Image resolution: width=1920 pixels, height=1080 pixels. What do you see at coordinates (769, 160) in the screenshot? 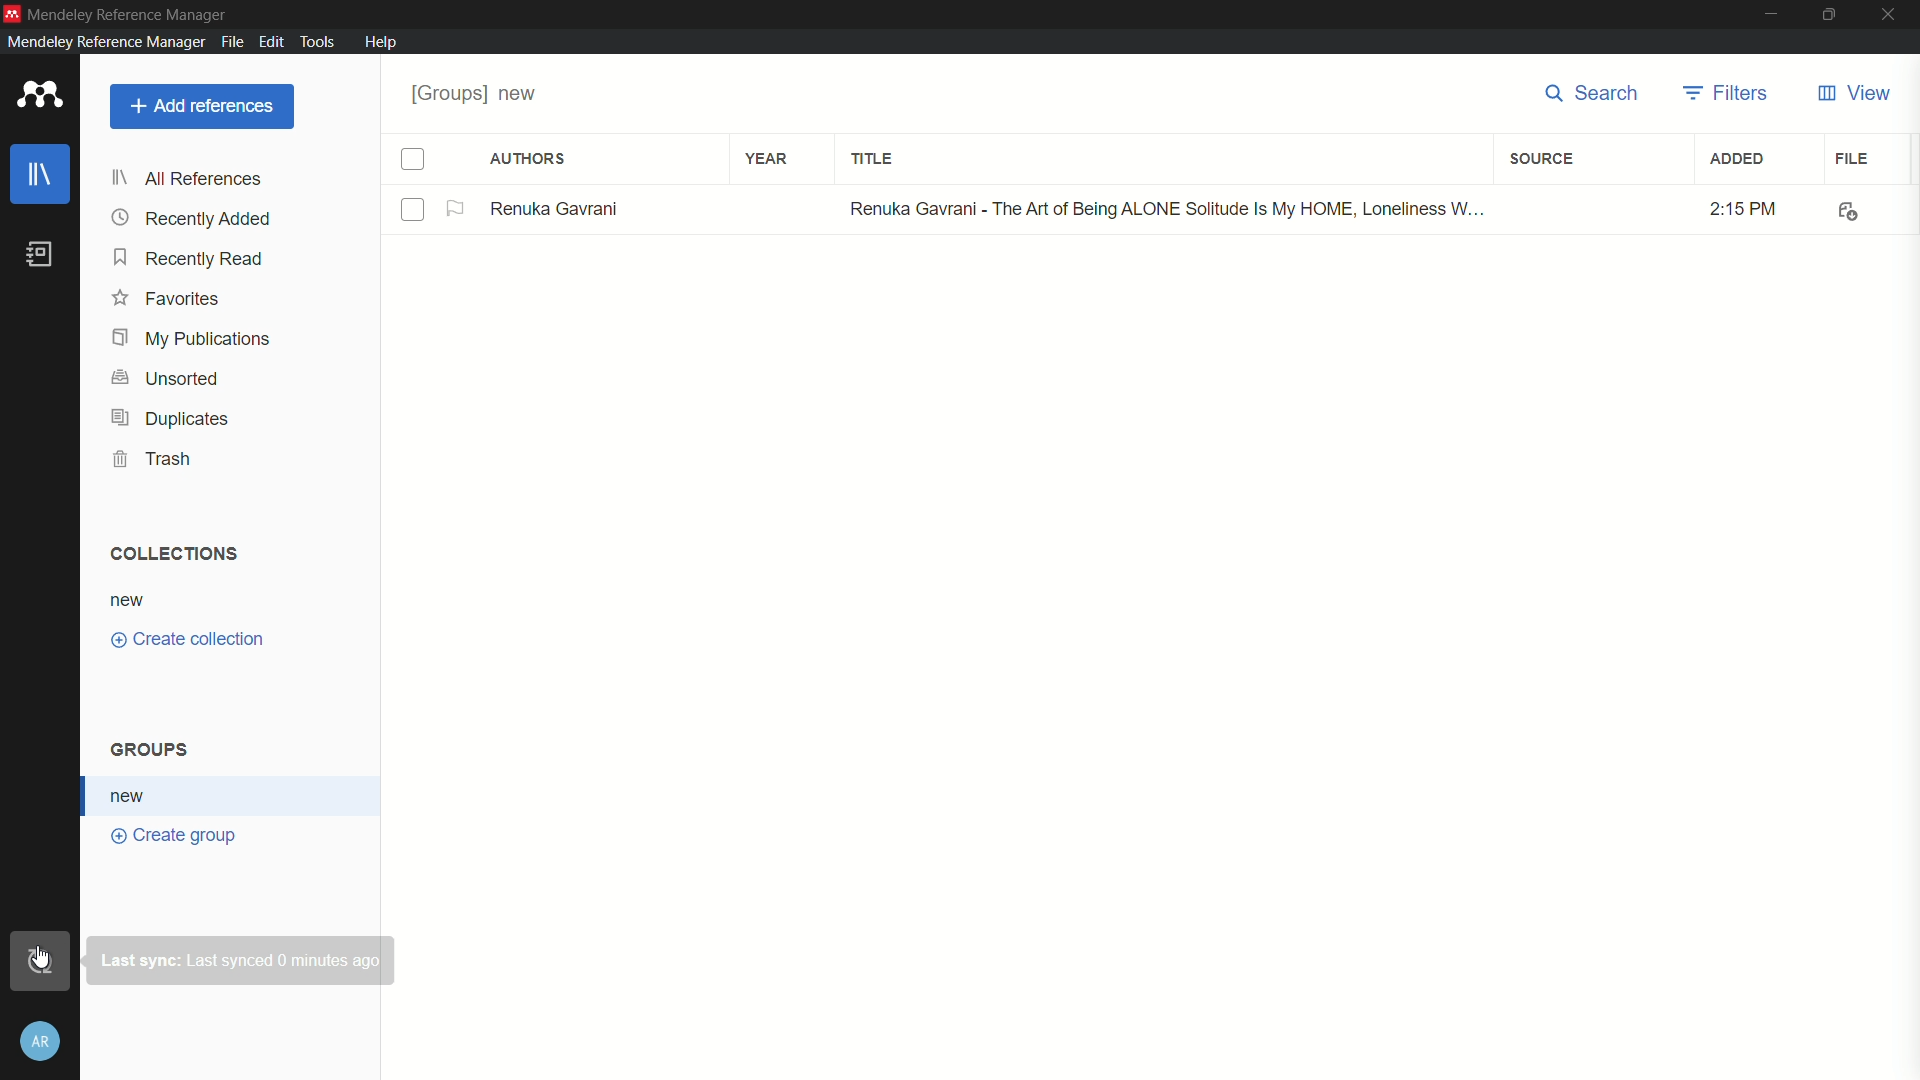
I see `year` at bounding box center [769, 160].